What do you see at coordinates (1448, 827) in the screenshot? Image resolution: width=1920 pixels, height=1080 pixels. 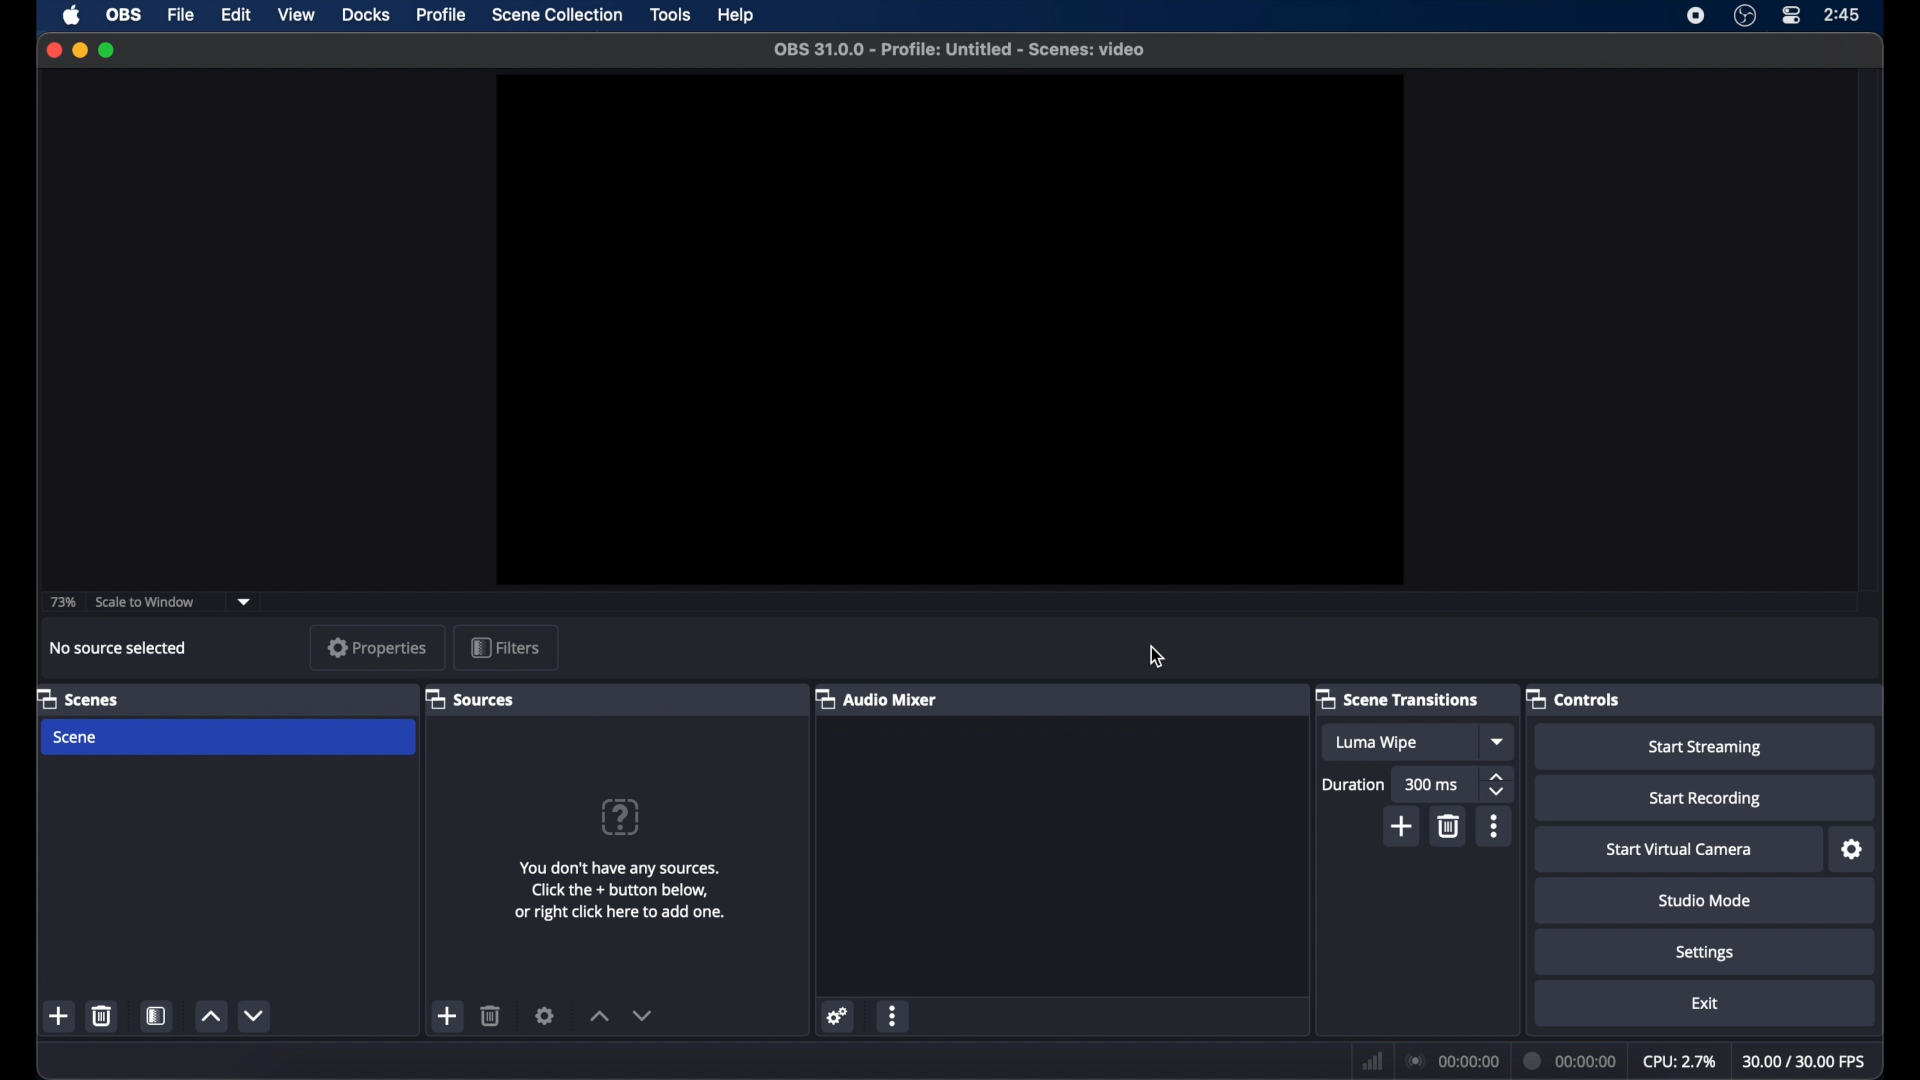 I see `delete` at bounding box center [1448, 827].